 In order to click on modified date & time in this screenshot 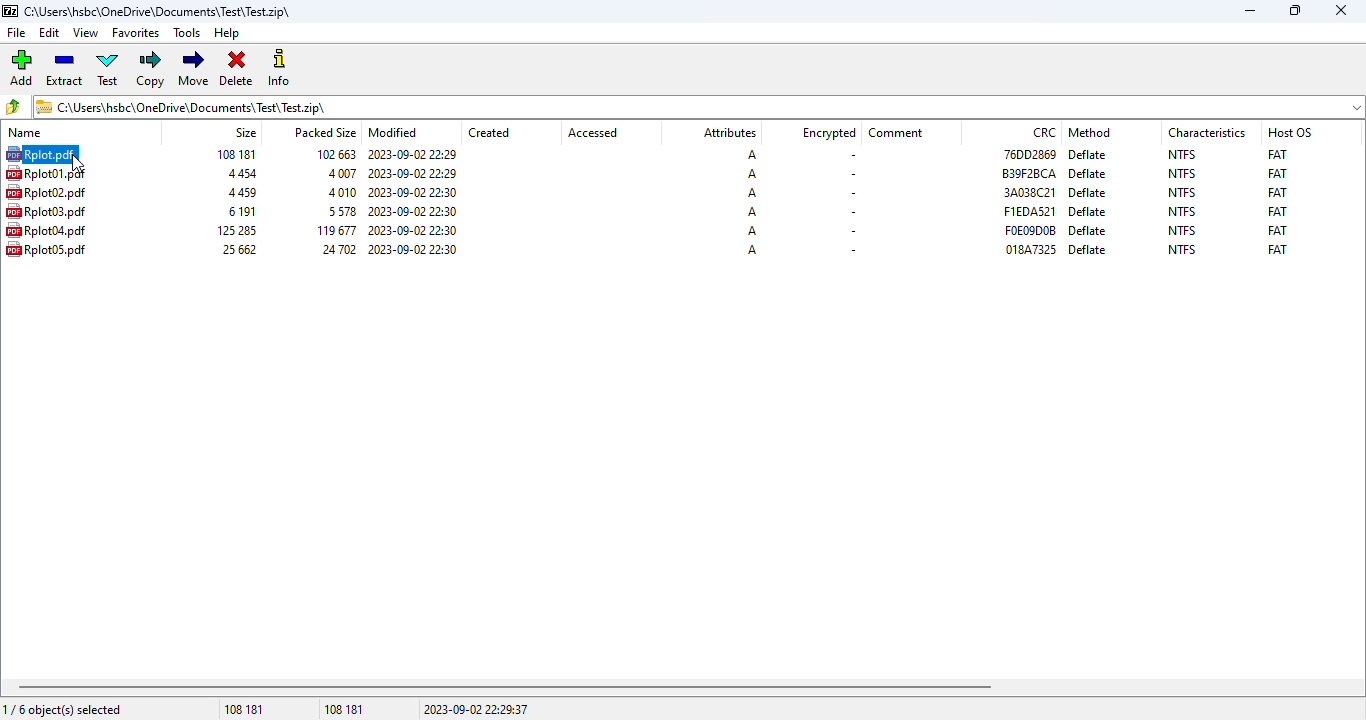, I will do `click(414, 211)`.